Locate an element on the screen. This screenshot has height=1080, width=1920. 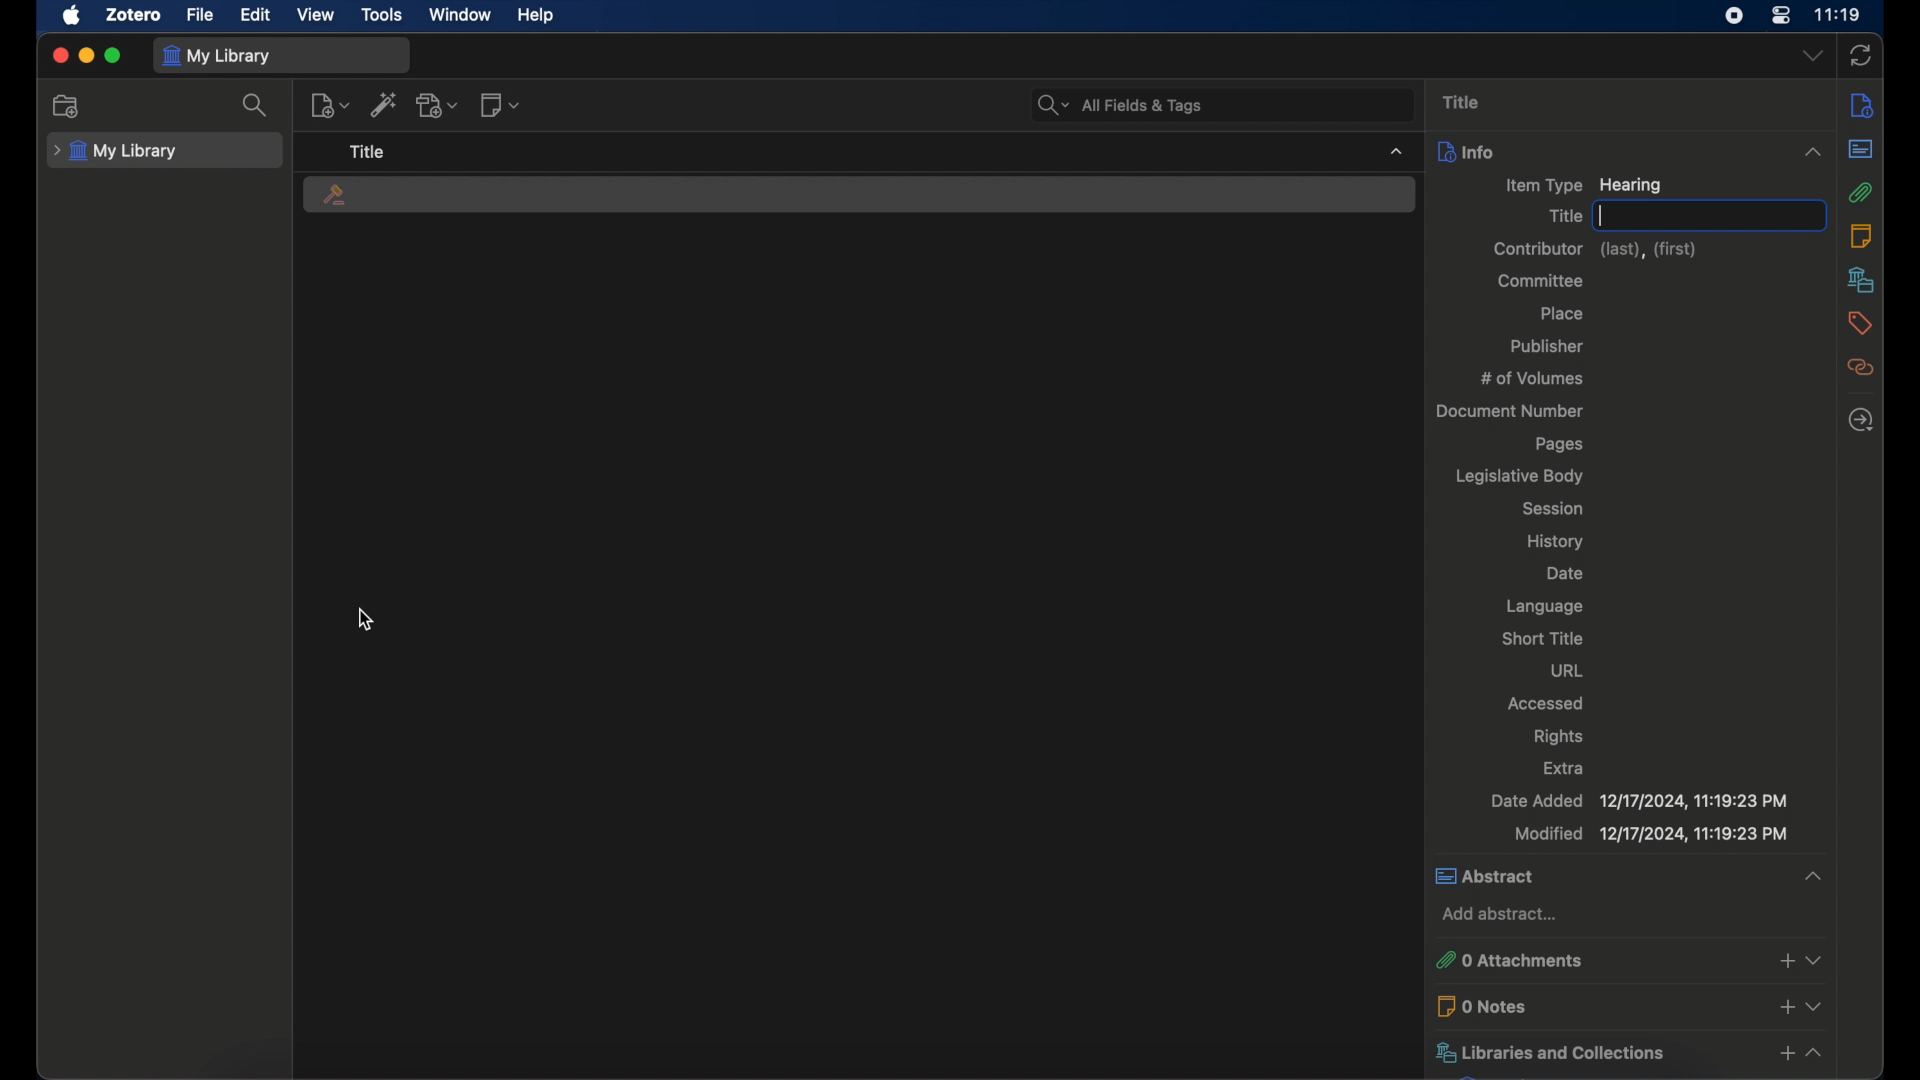
info is located at coordinates (1631, 151).